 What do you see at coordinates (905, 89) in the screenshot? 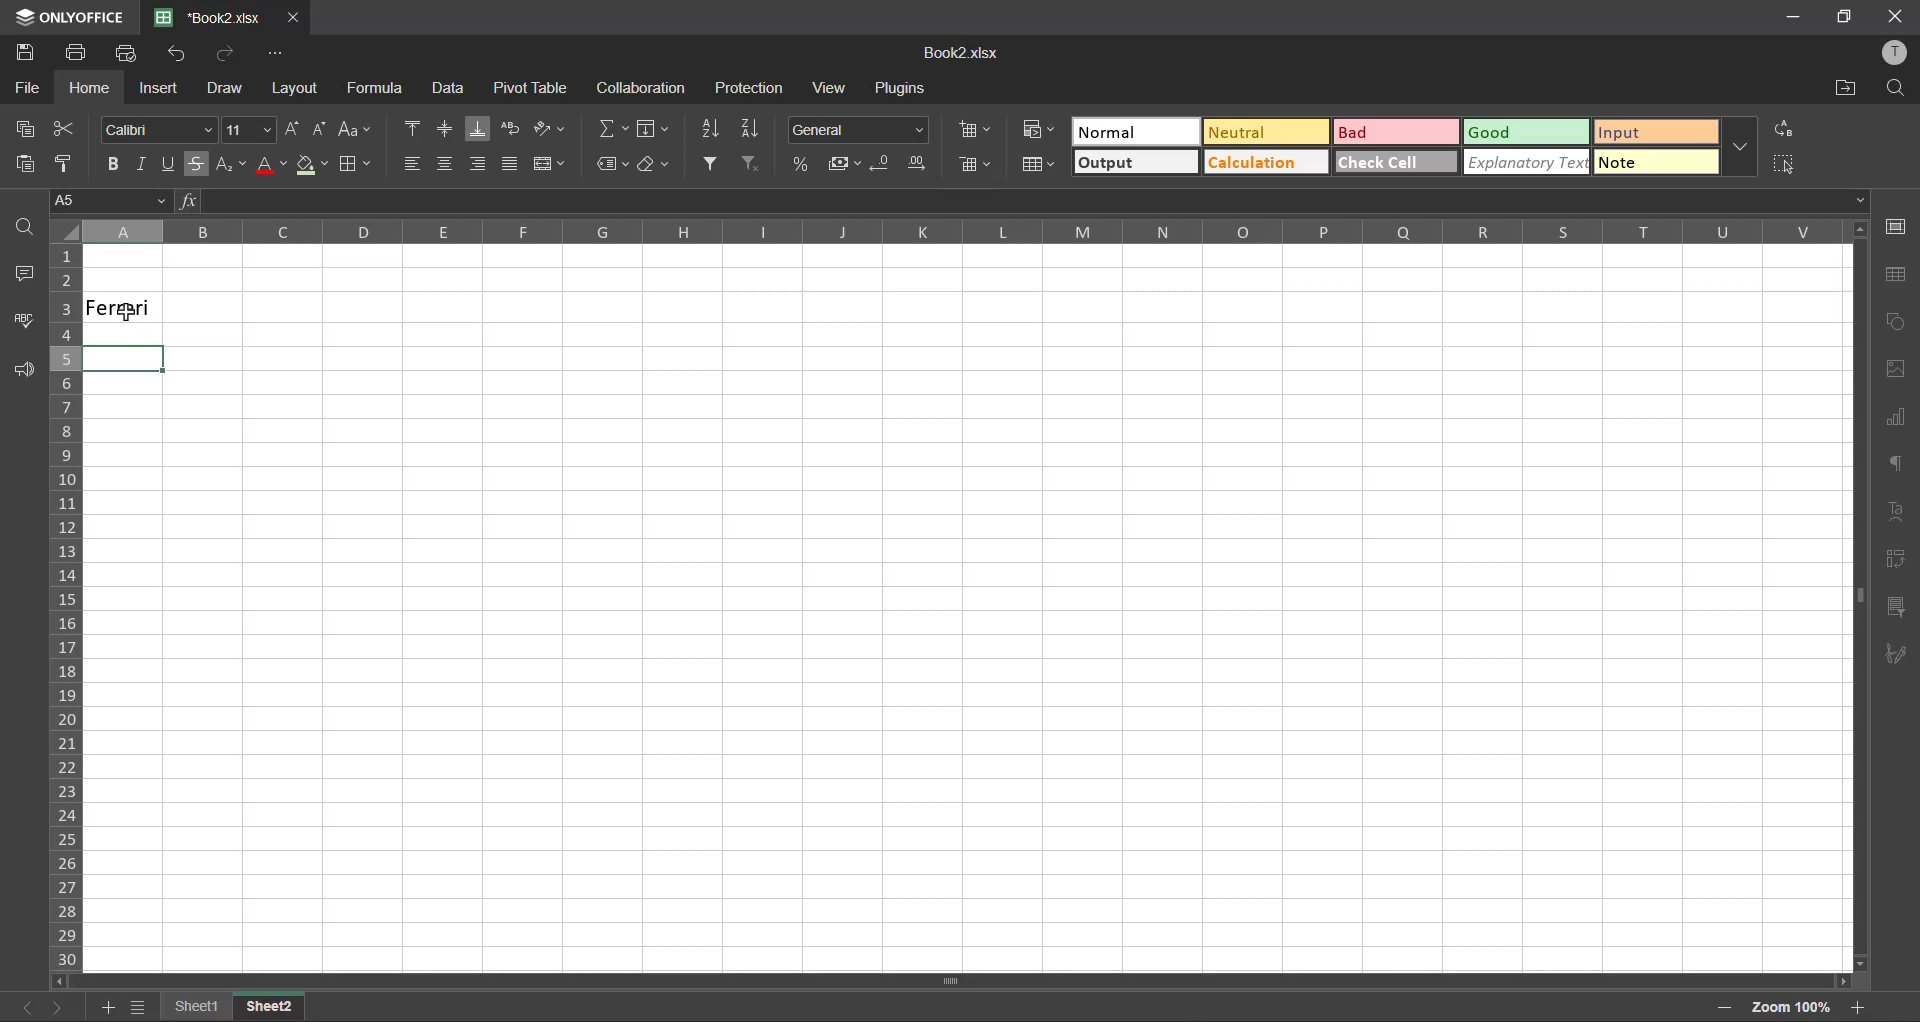
I see `plugins` at bounding box center [905, 89].